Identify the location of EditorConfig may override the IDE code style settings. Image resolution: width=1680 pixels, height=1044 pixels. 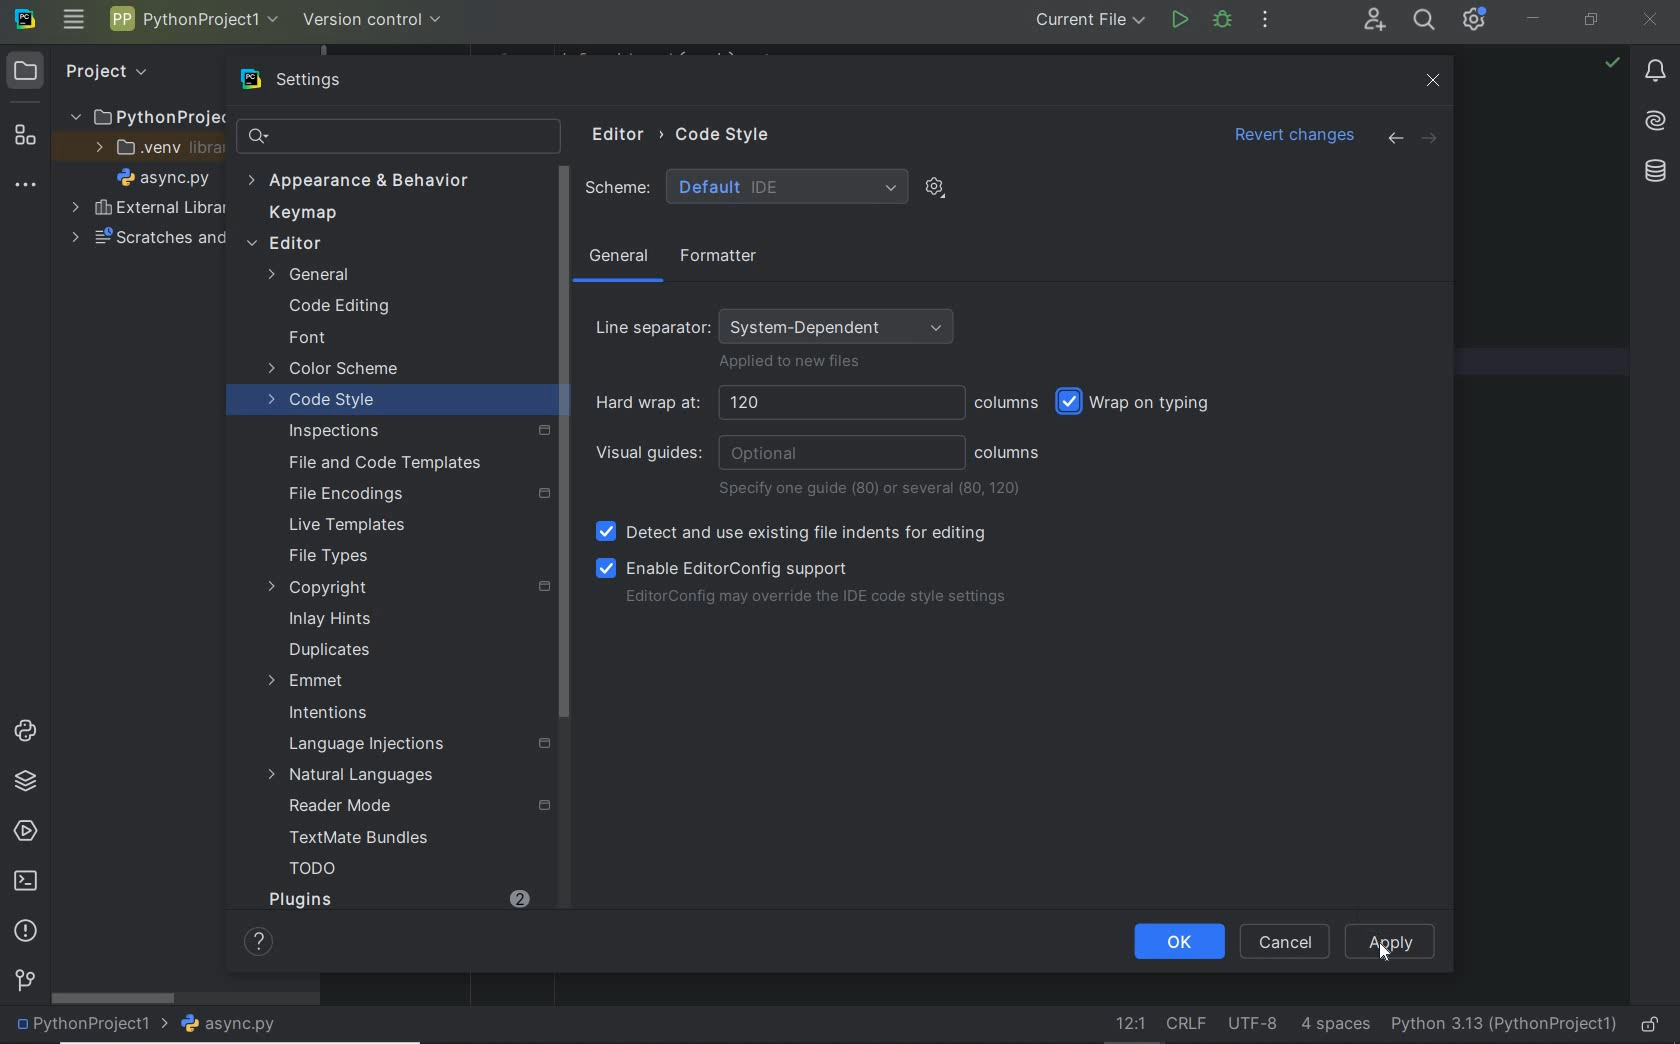
(815, 599).